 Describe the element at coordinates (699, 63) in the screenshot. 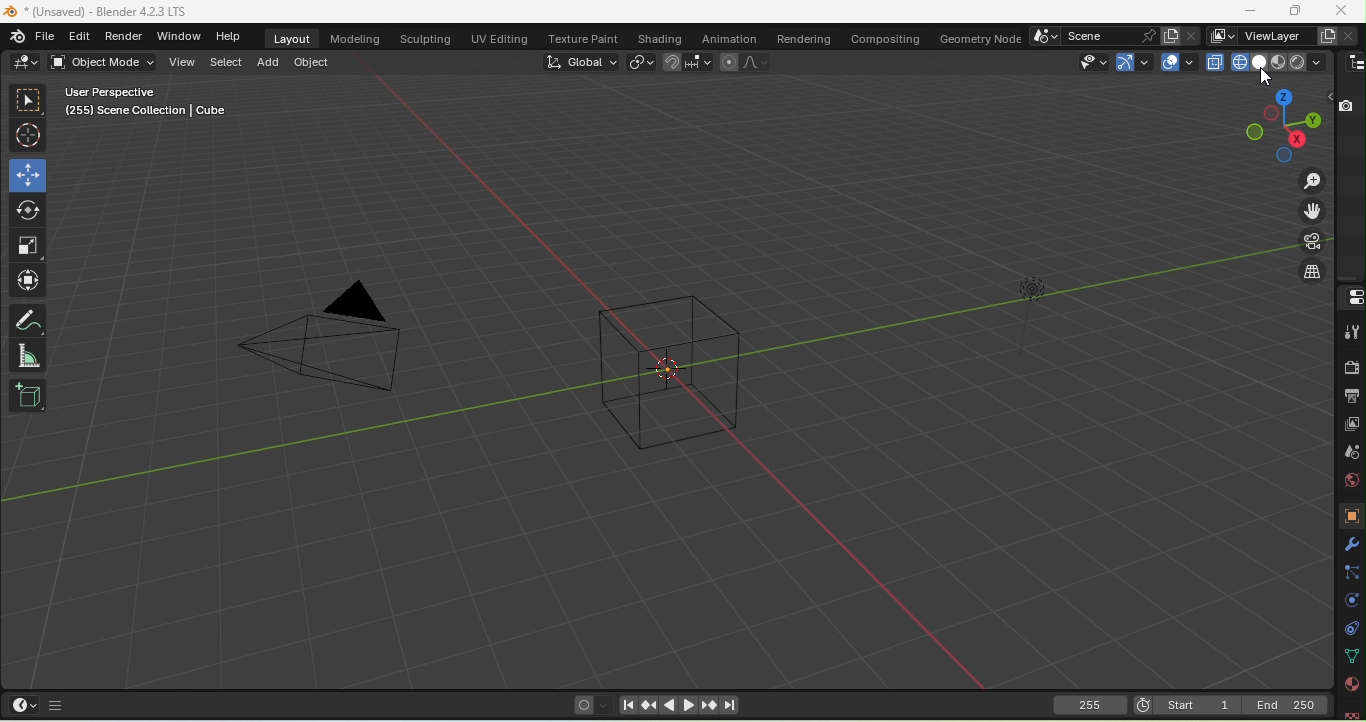

I see `Snapping` at that location.